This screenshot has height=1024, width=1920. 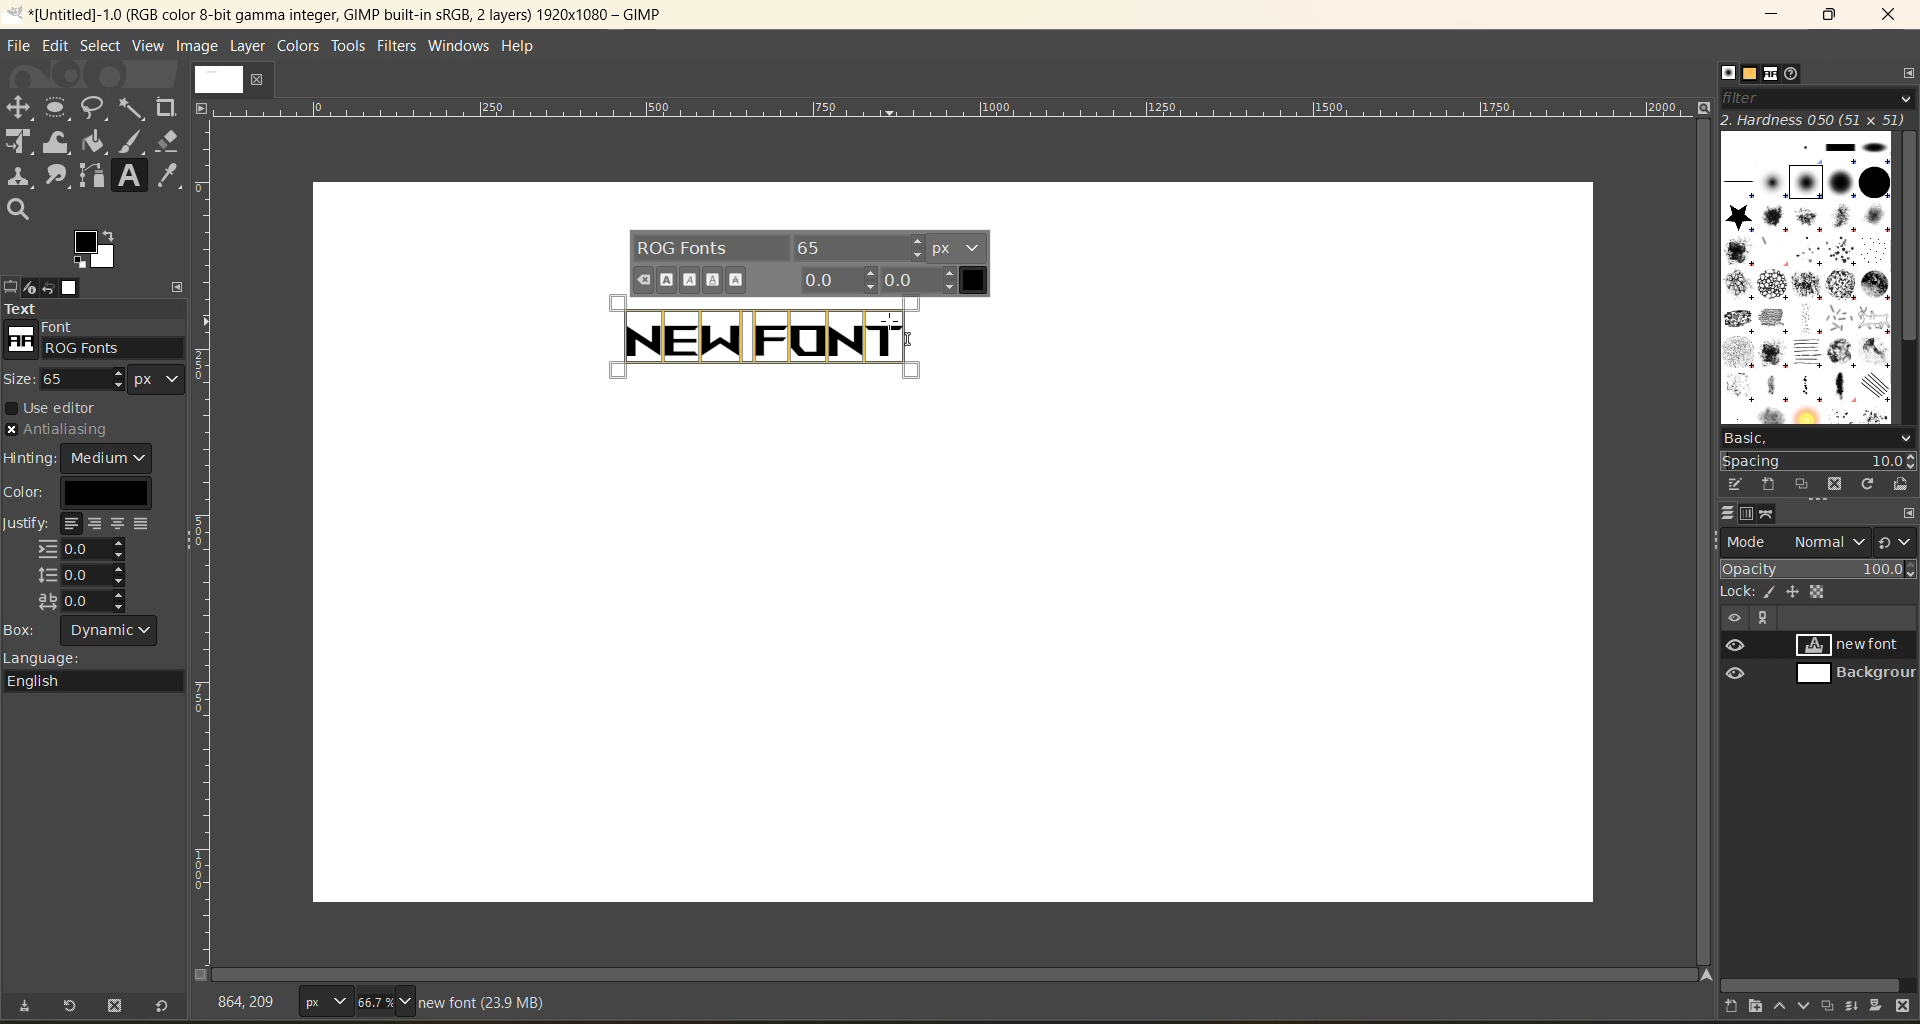 I want to click on delete this layer, so click(x=1903, y=1007).